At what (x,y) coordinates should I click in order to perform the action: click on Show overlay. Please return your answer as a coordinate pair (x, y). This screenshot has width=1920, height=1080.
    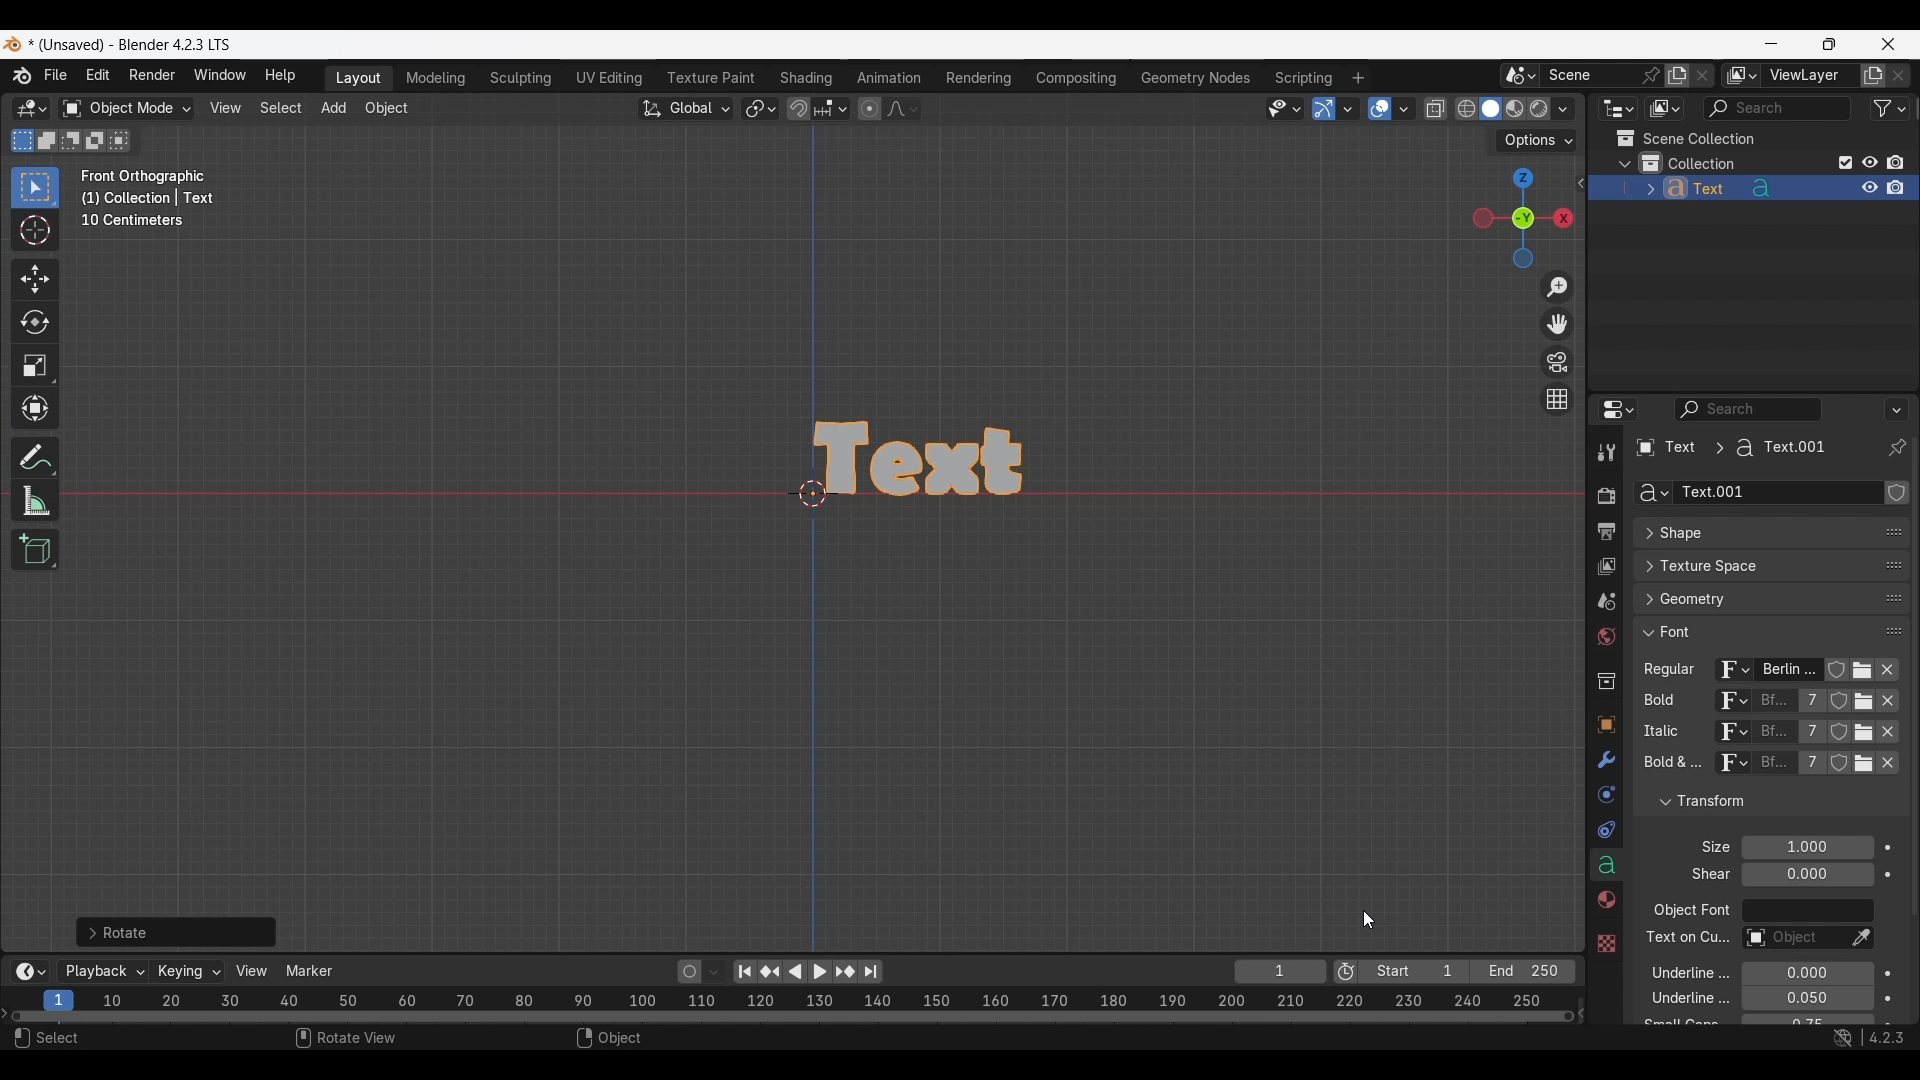
    Looking at the image, I should click on (1380, 109).